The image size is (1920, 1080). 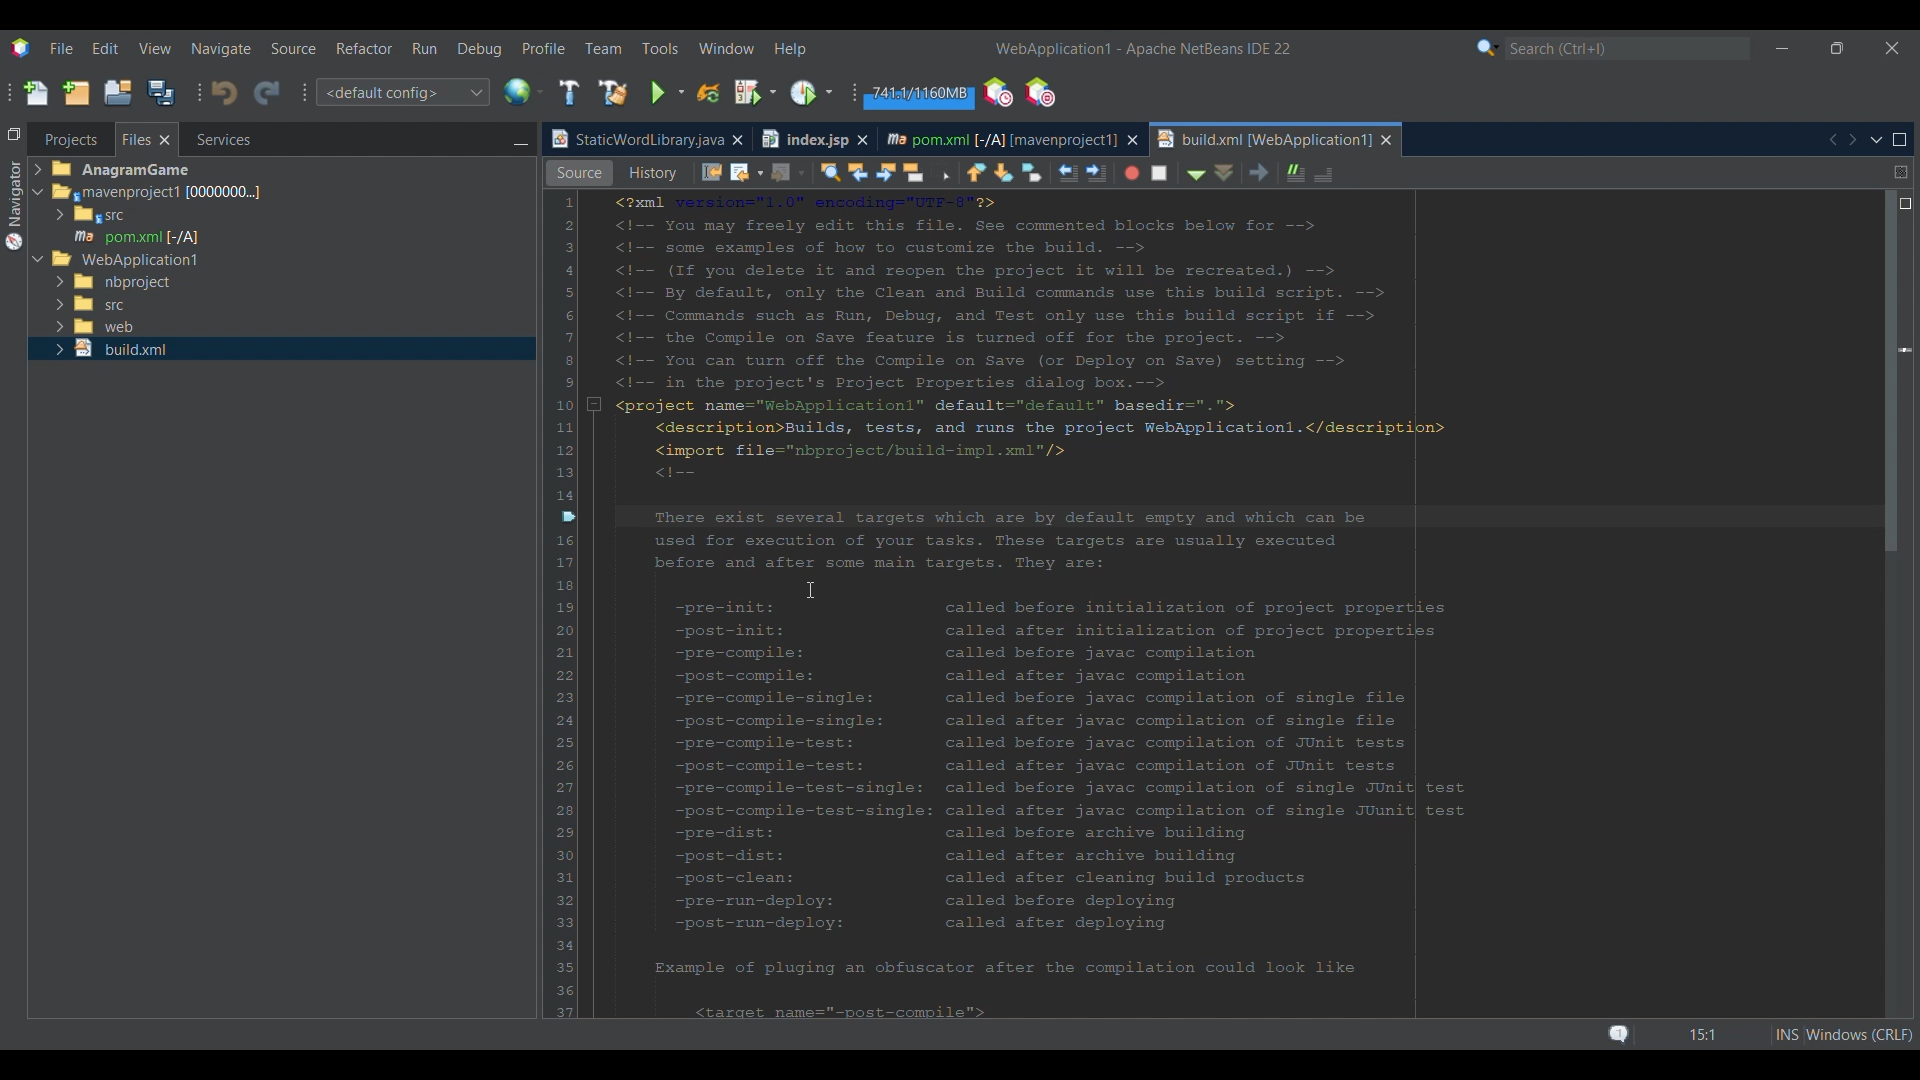 What do you see at coordinates (569, 92) in the screenshot?
I see `Build main project` at bounding box center [569, 92].